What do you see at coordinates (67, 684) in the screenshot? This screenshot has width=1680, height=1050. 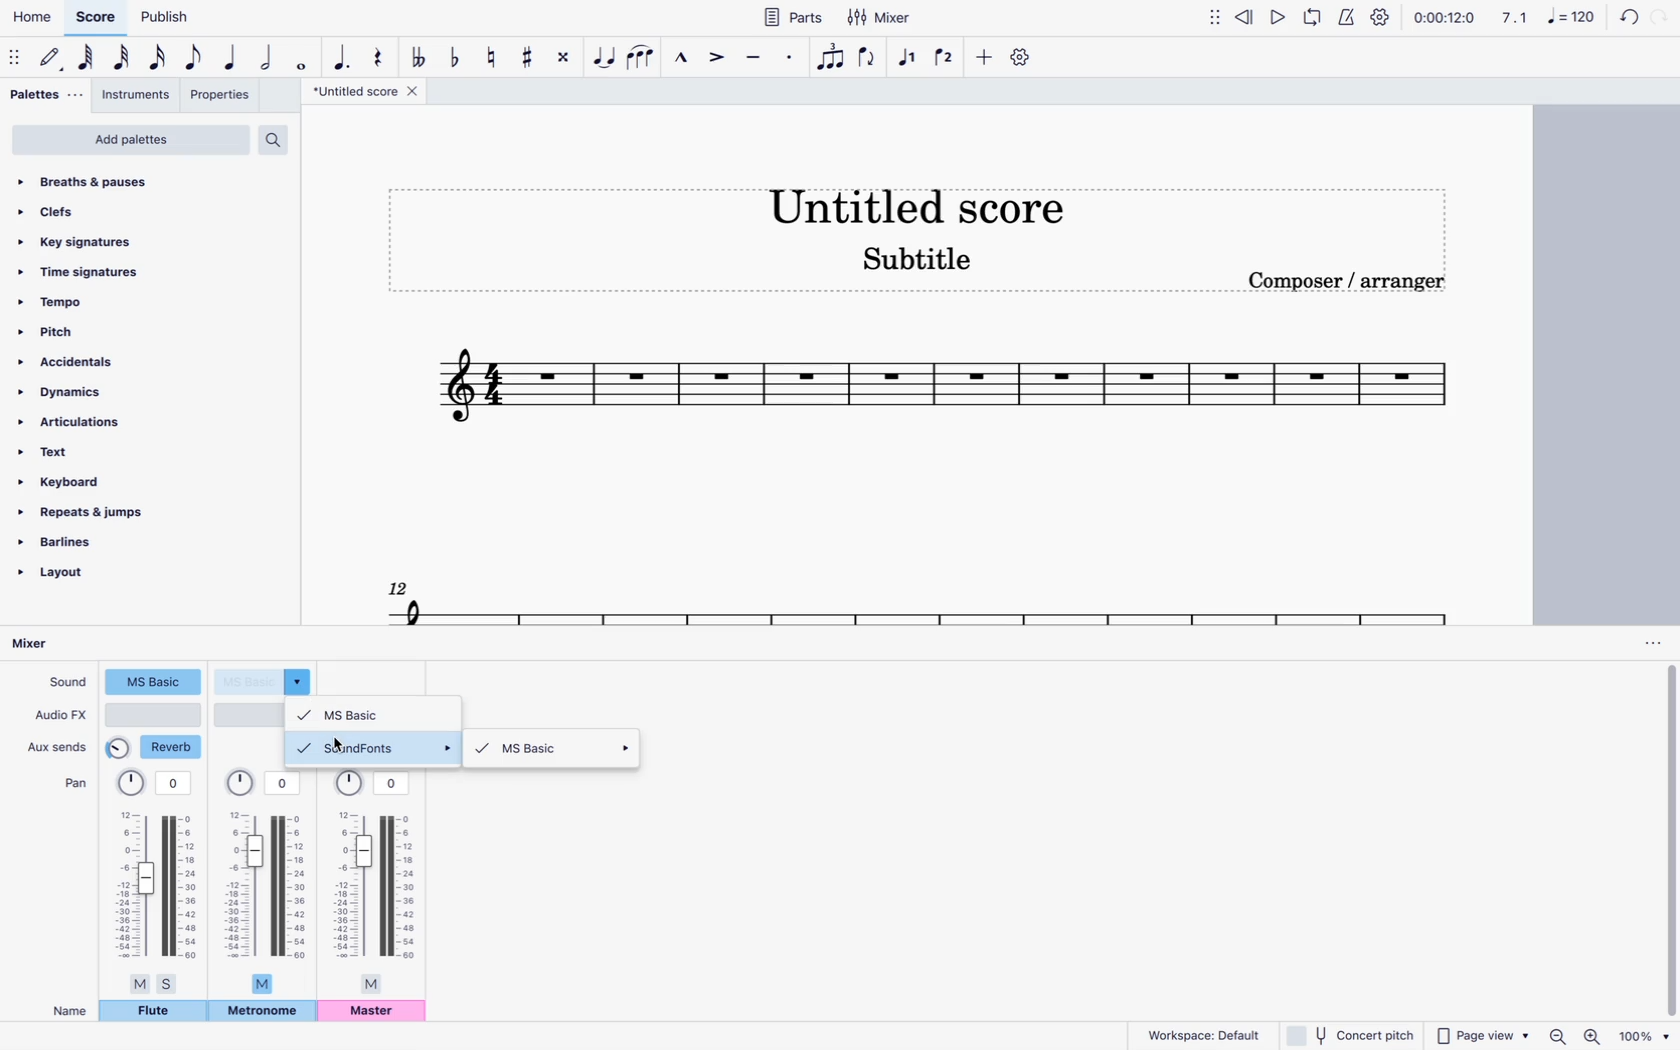 I see `sound` at bounding box center [67, 684].